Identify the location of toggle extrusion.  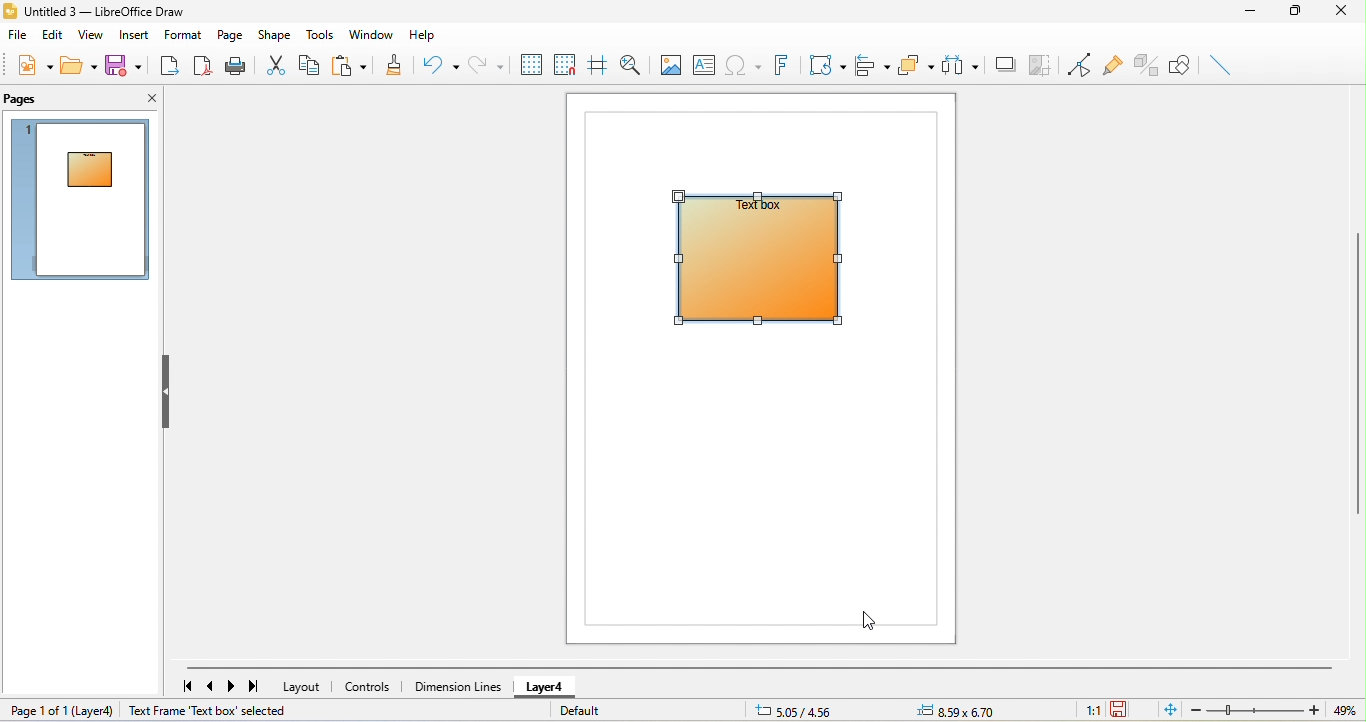
(1147, 62).